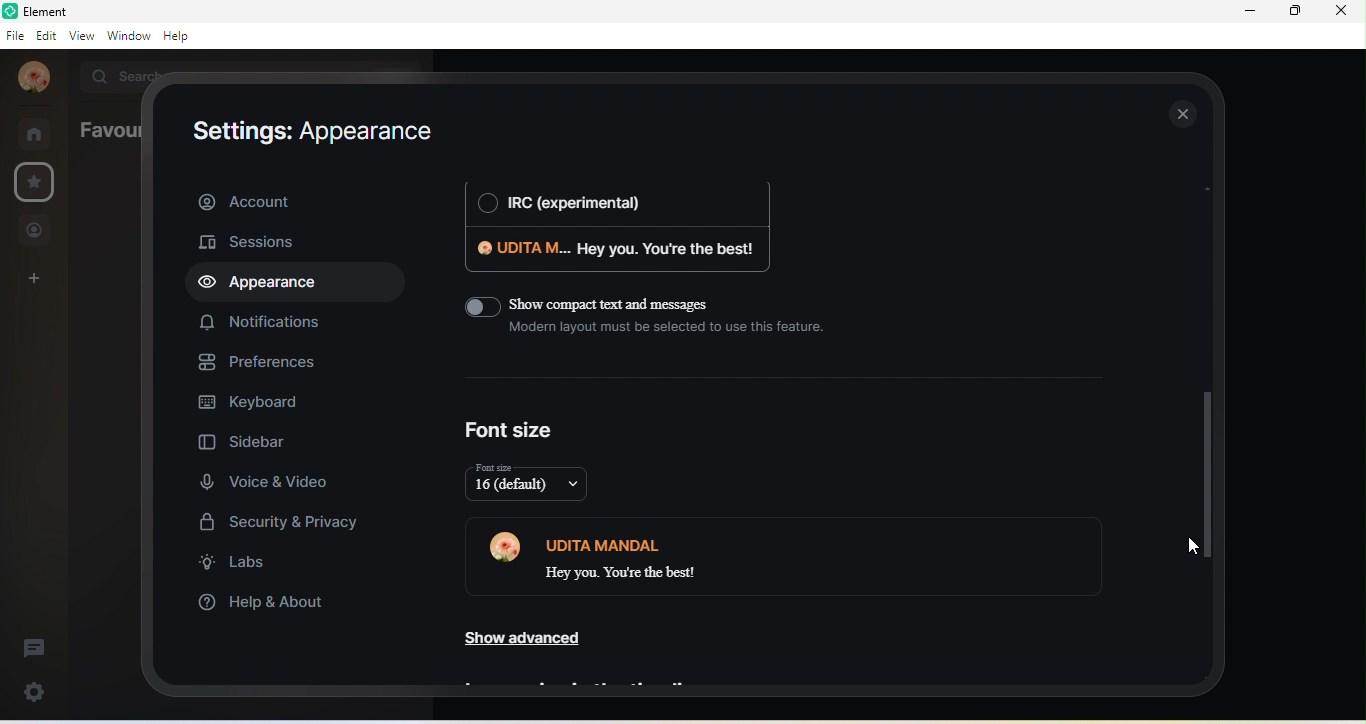 The width and height of the screenshot is (1366, 724). Describe the element at coordinates (37, 185) in the screenshot. I see `favourites` at that location.